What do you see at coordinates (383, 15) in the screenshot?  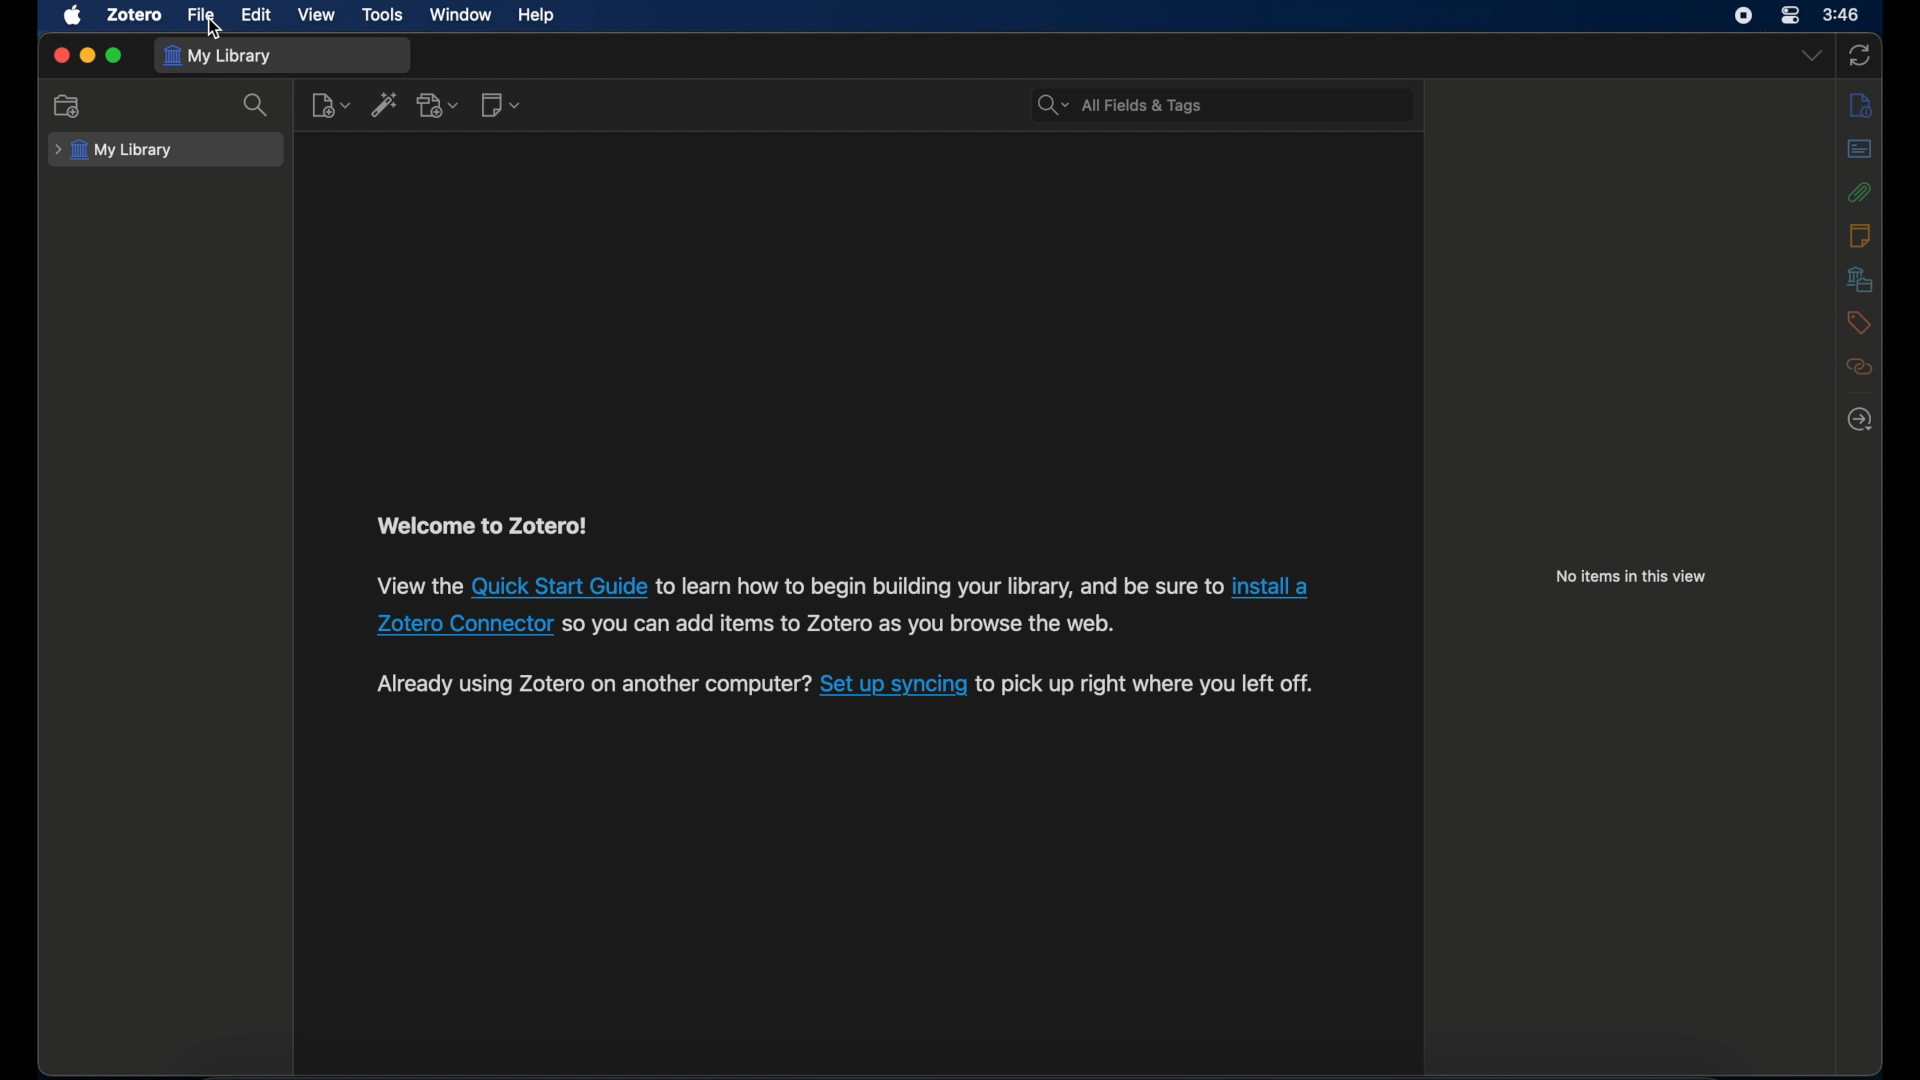 I see `tools` at bounding box center [383, 15].